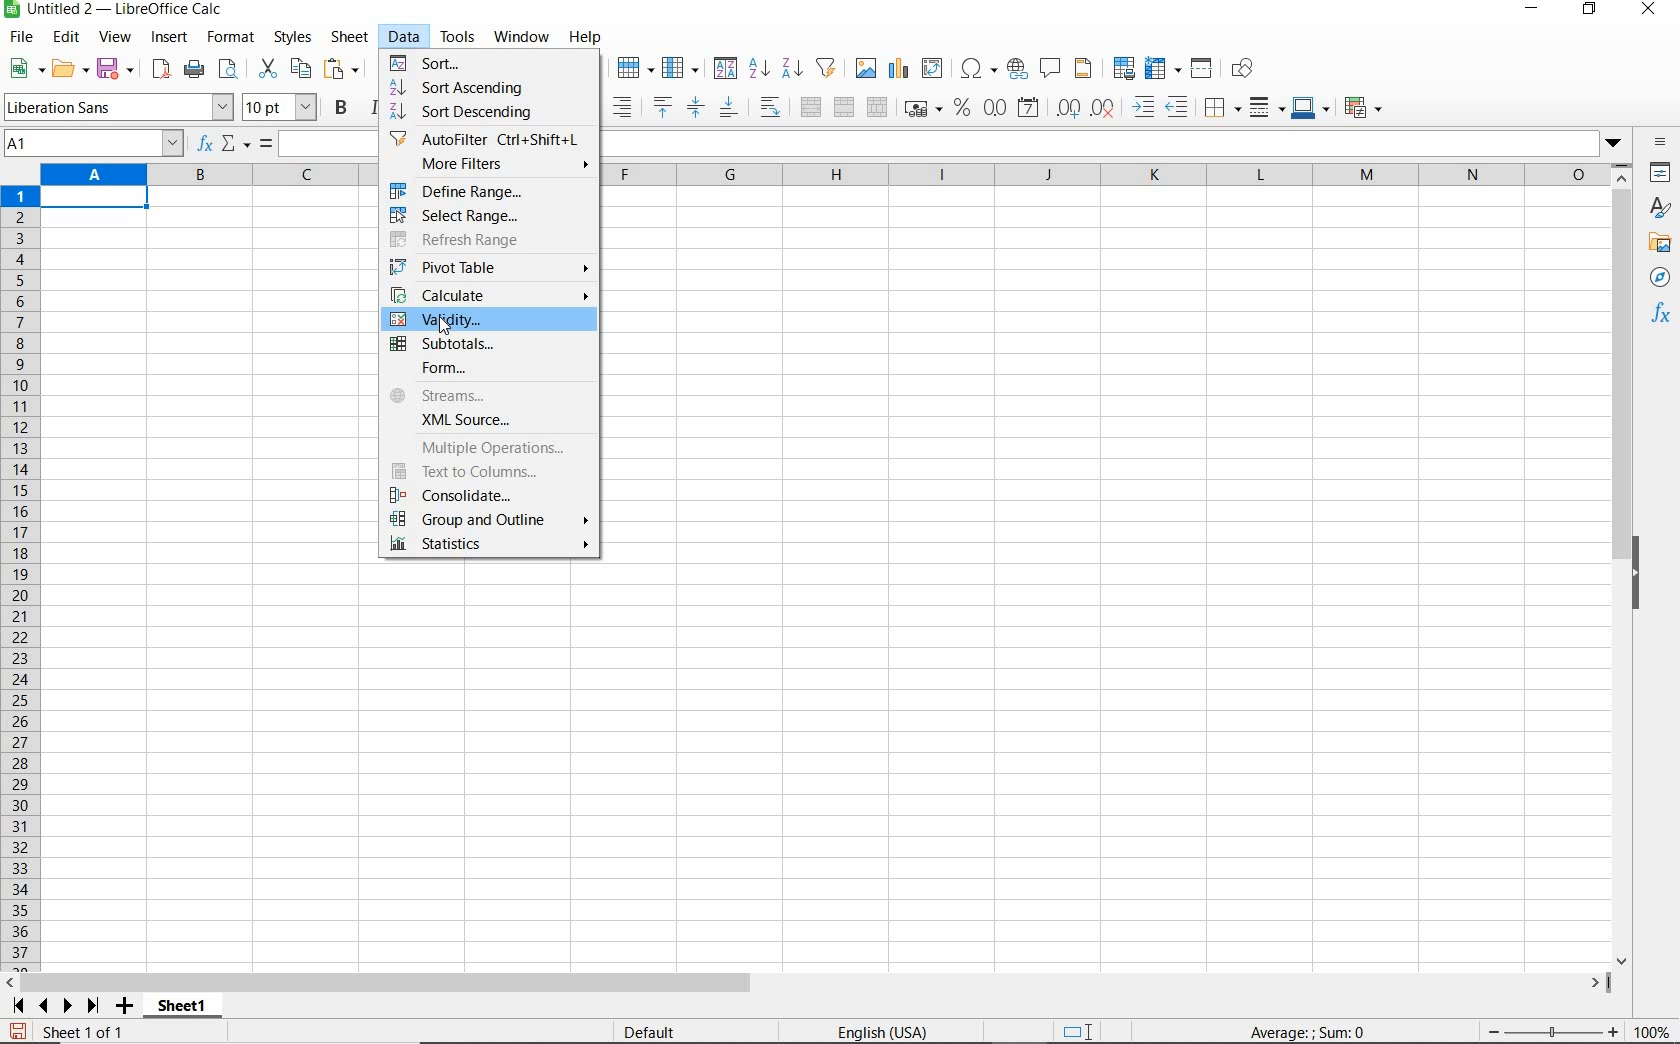 This screenshot has height=1044, width=1680. I want to click on add decimal place, so click(1069, 109).